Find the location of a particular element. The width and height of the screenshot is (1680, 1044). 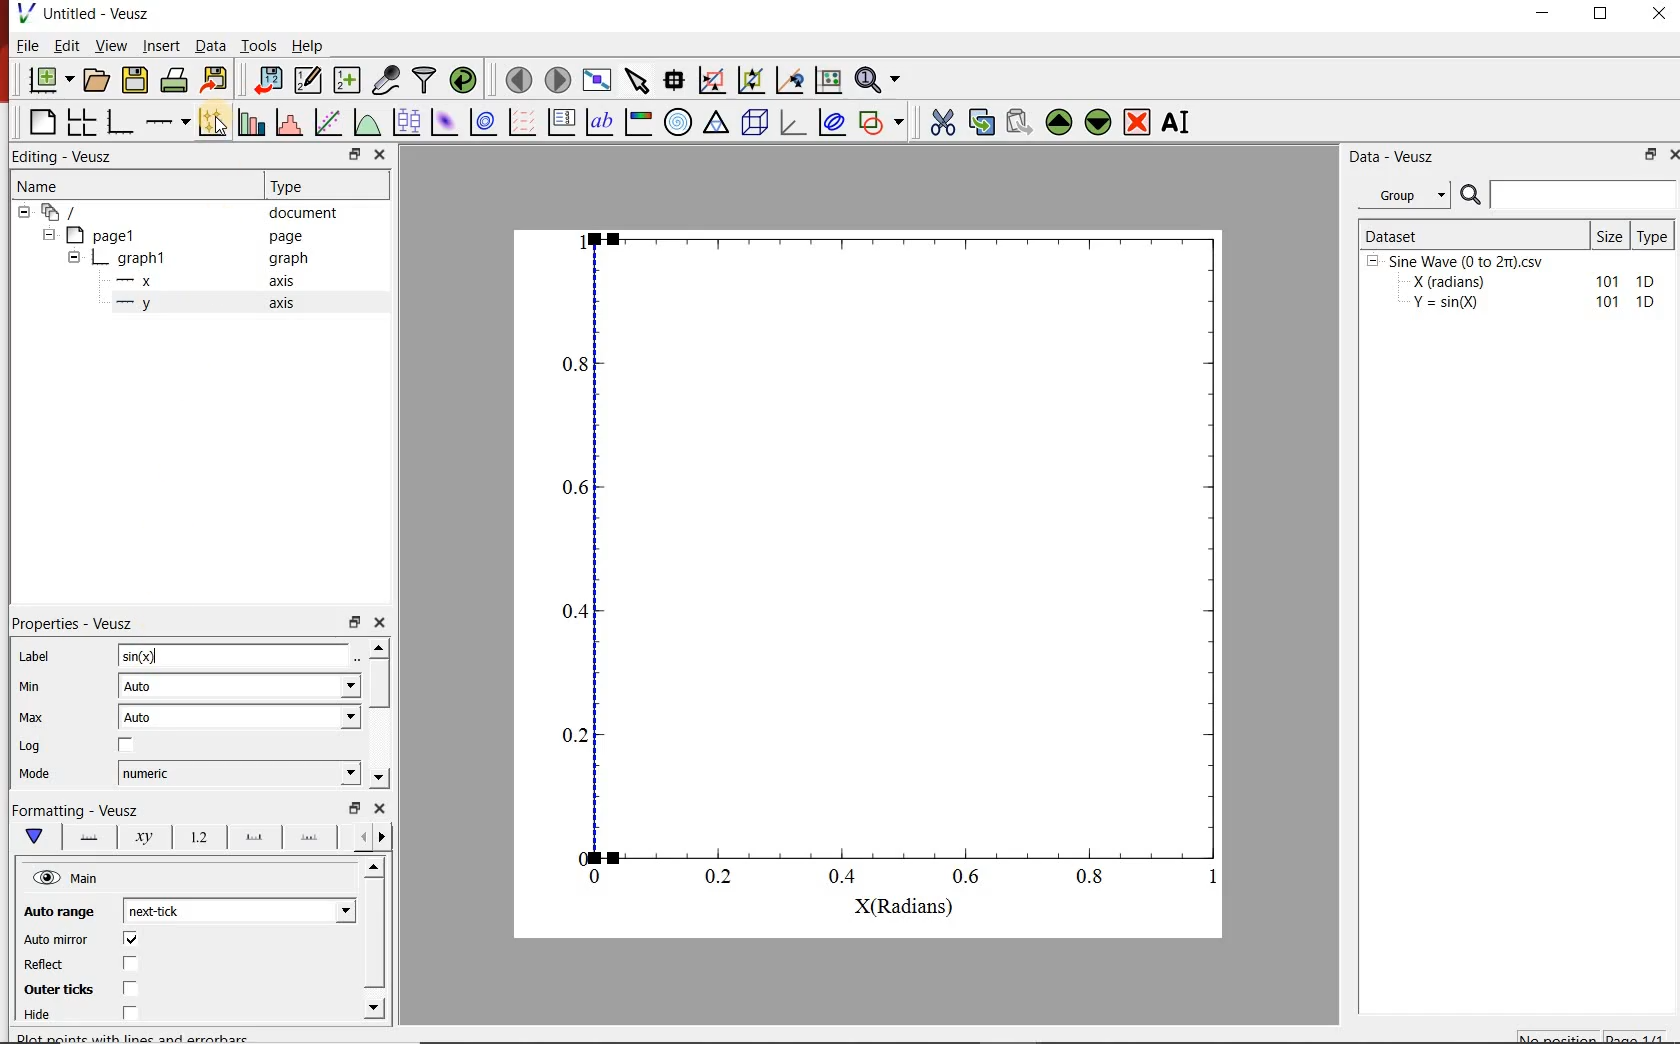

plot bar charts is located at coordinates (254, 120).